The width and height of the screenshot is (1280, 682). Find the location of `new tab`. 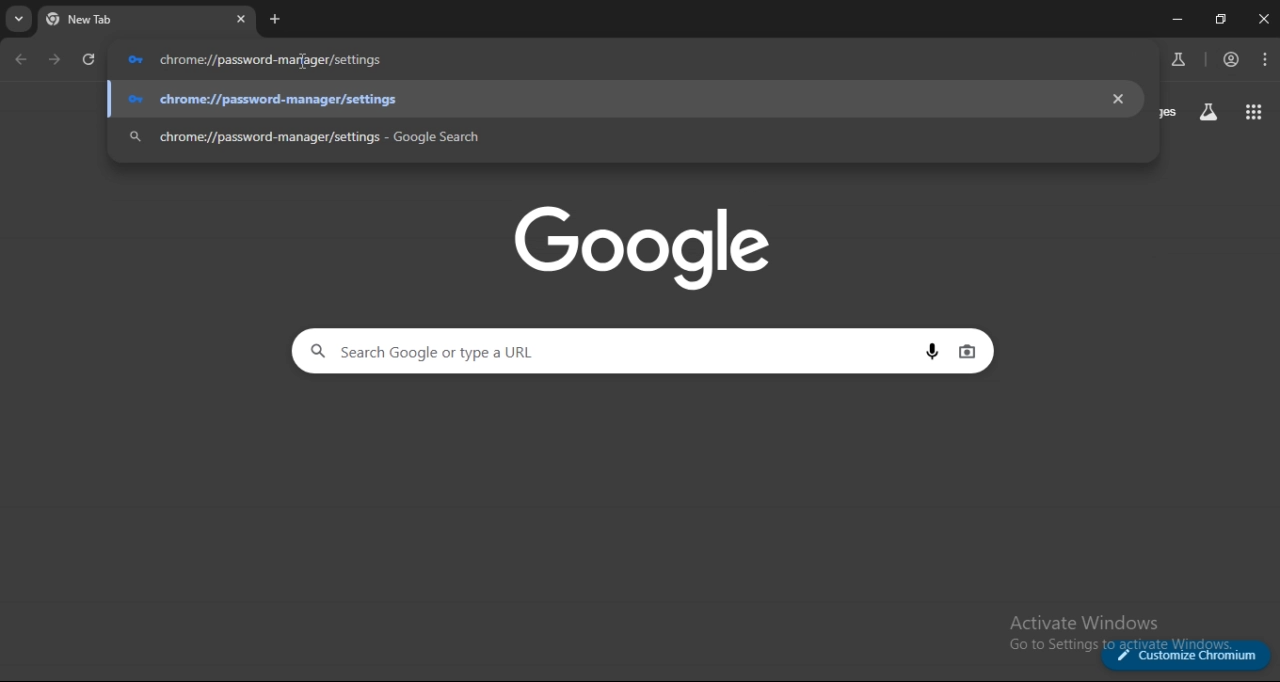

new tab is located at coordinates (275, 19).